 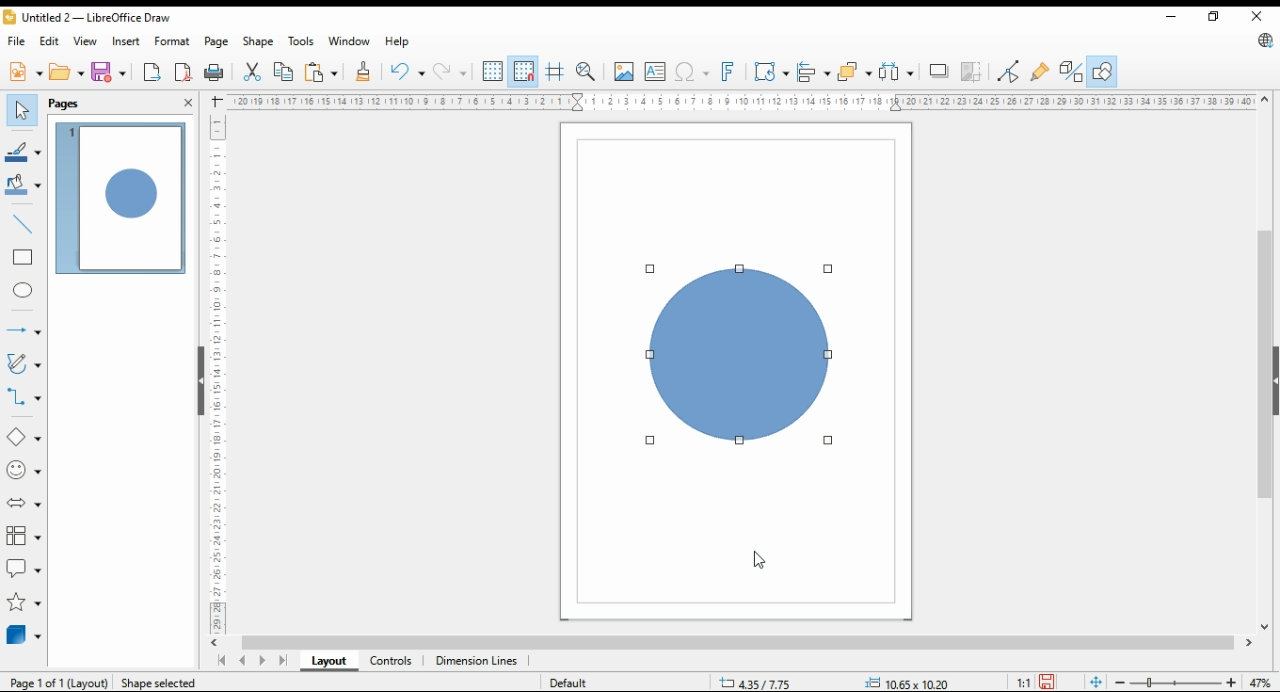 What do you see at coordinates (936, 71) in the screenshot?
I see `shadow` at bounding box center [936, 71].